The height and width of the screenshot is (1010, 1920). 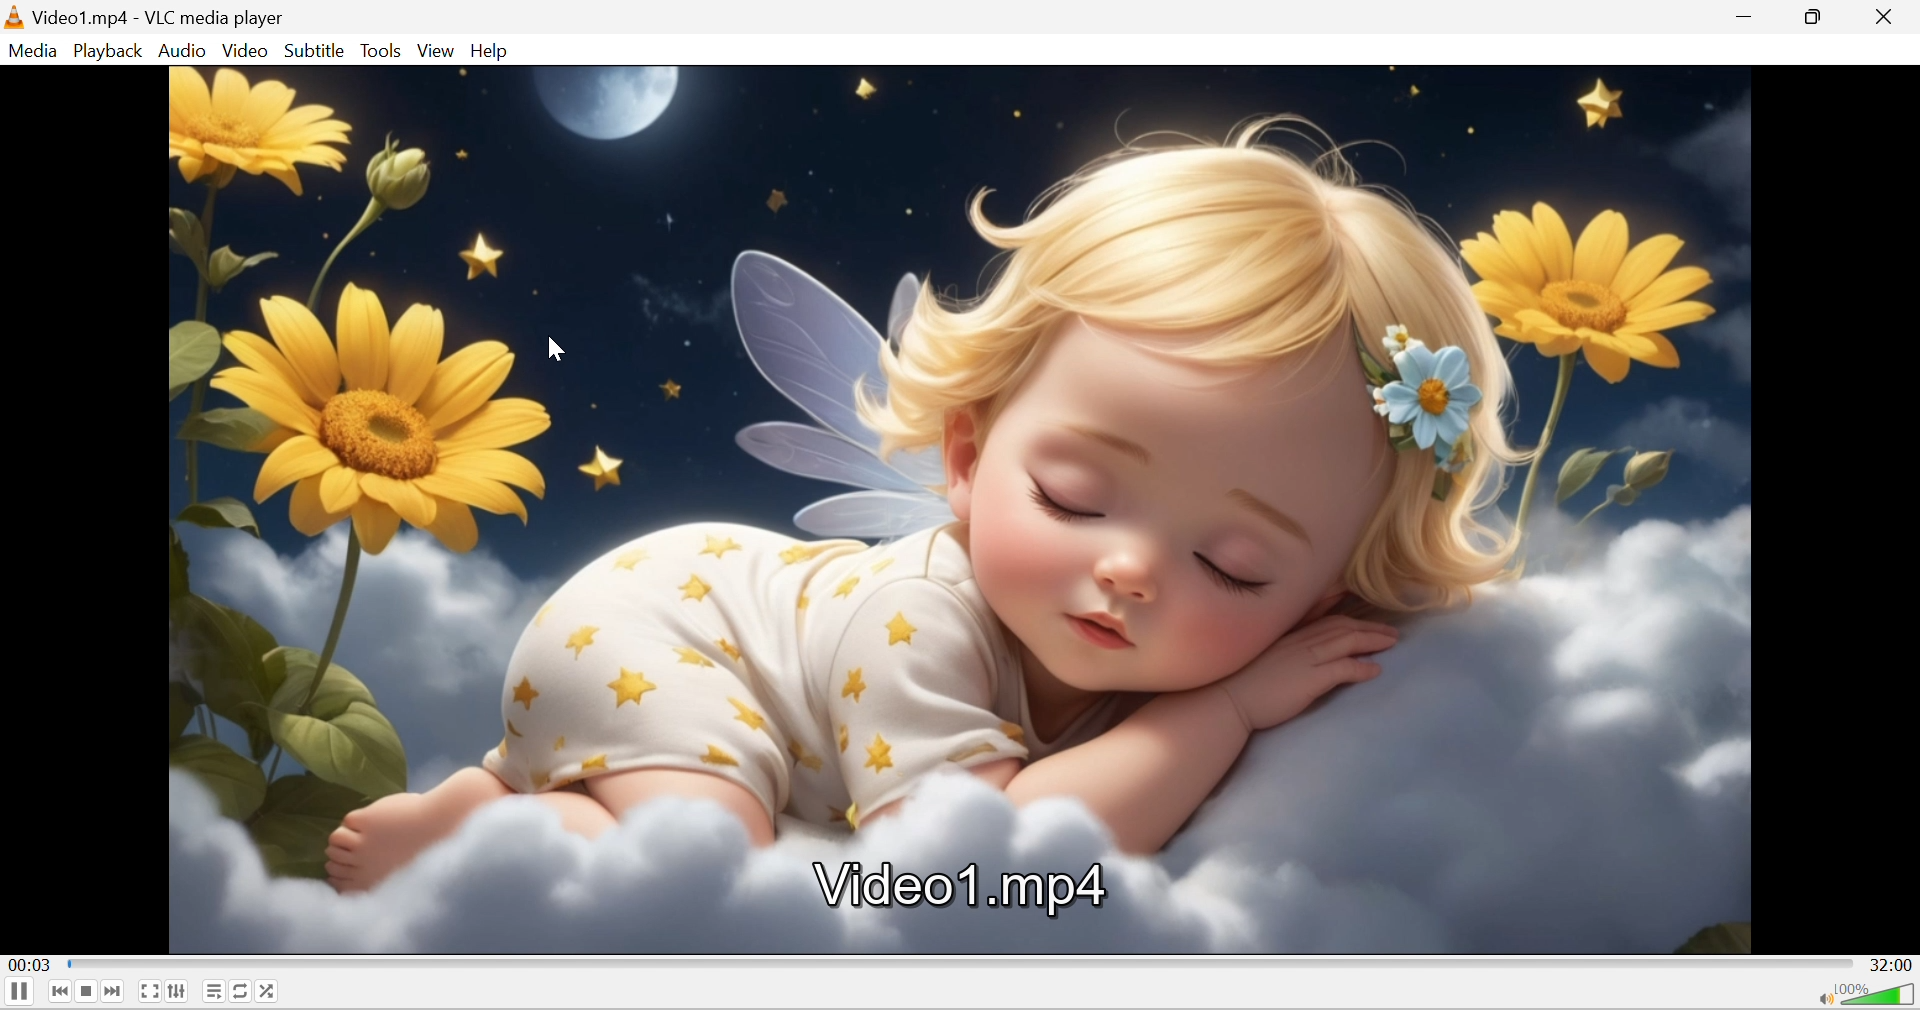 I want to click on Media, so click(x=37, y=53).